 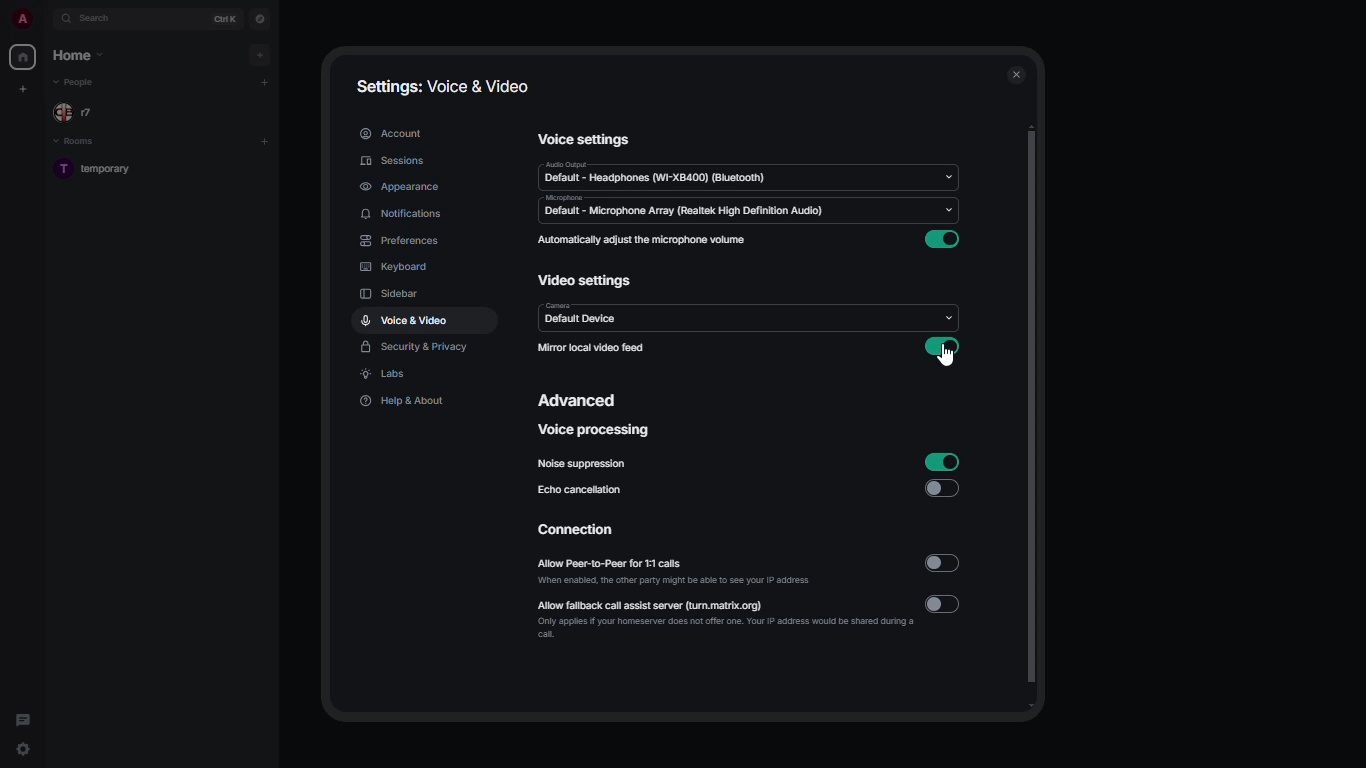 I want to click on voice settings, so click(x=584, y=138).